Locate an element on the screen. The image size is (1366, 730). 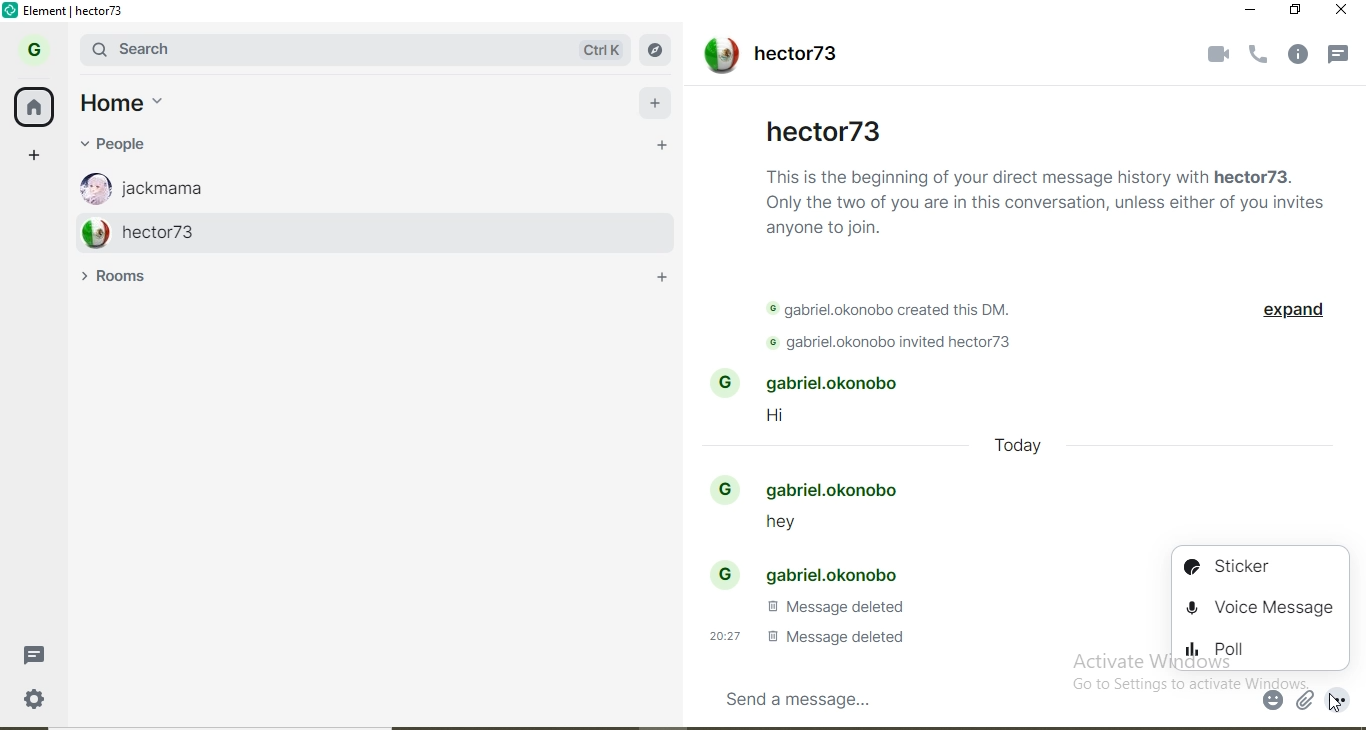
add room is located at coordinates (668, 281).